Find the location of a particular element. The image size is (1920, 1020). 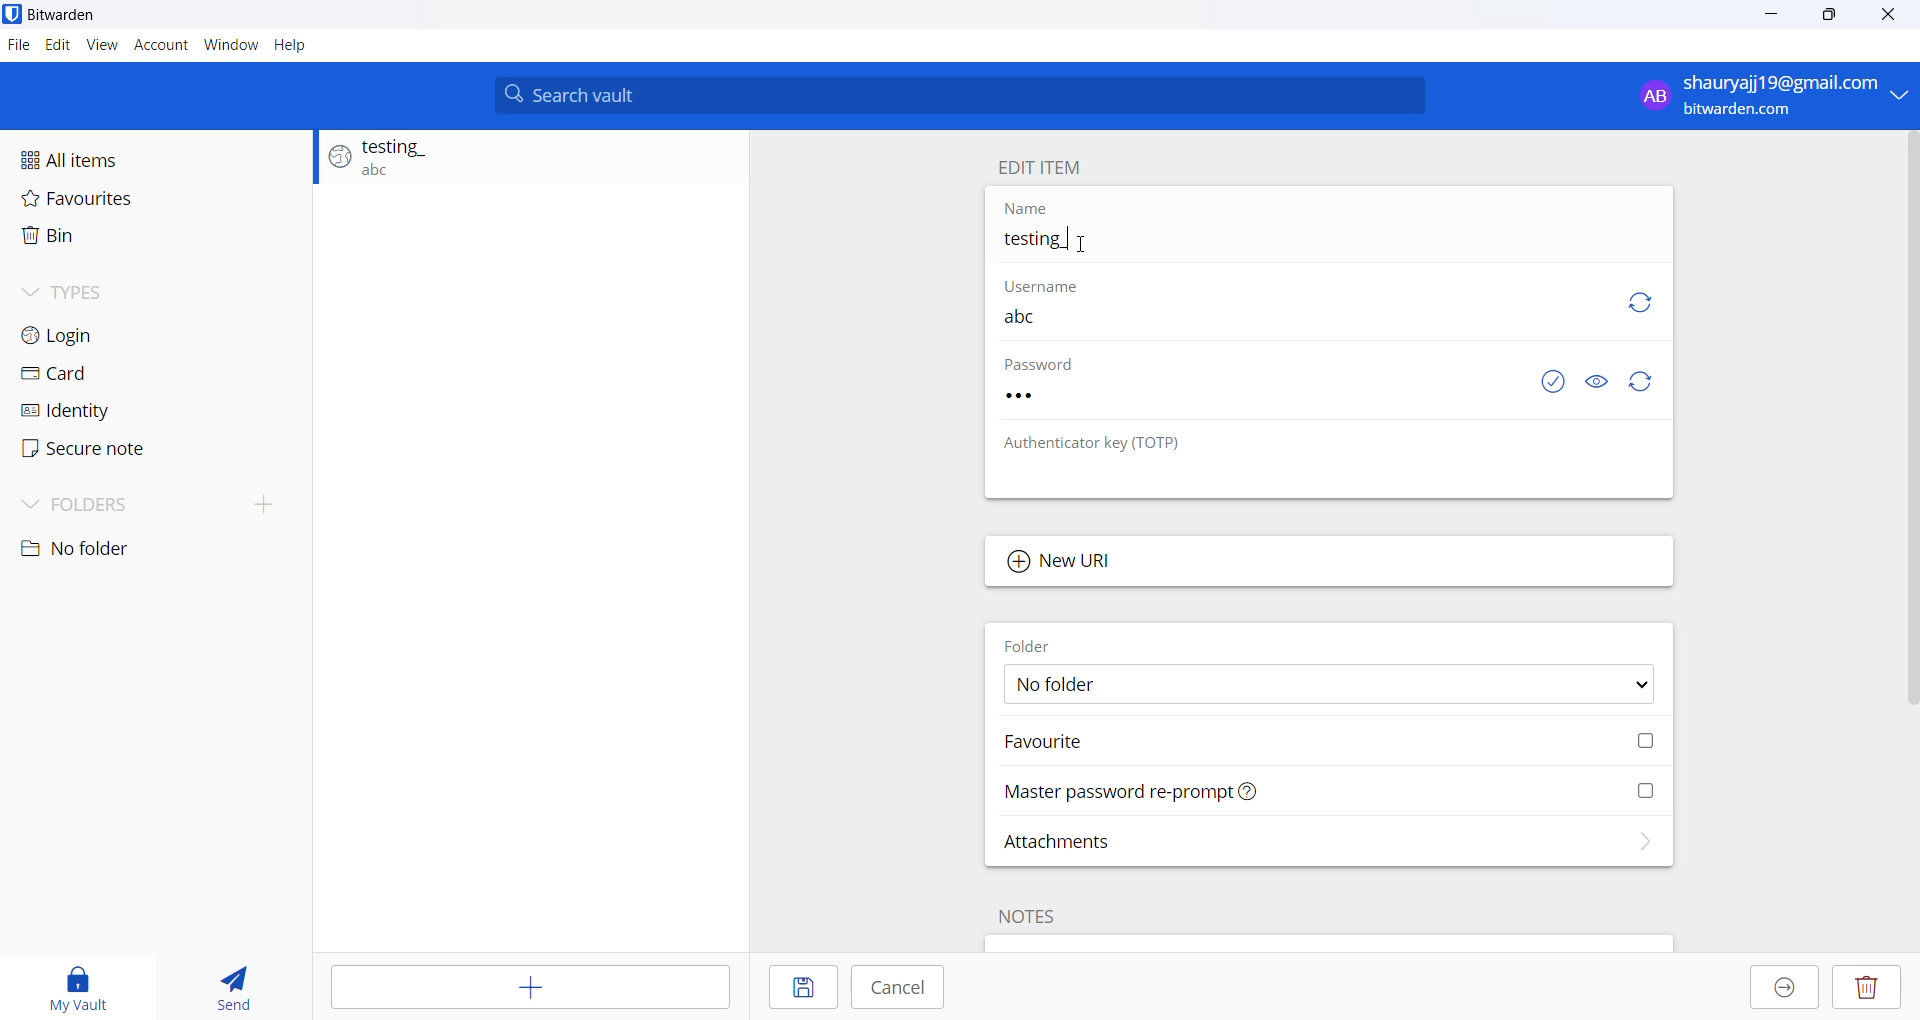

Visibility is located at coordinates (1598, 385).